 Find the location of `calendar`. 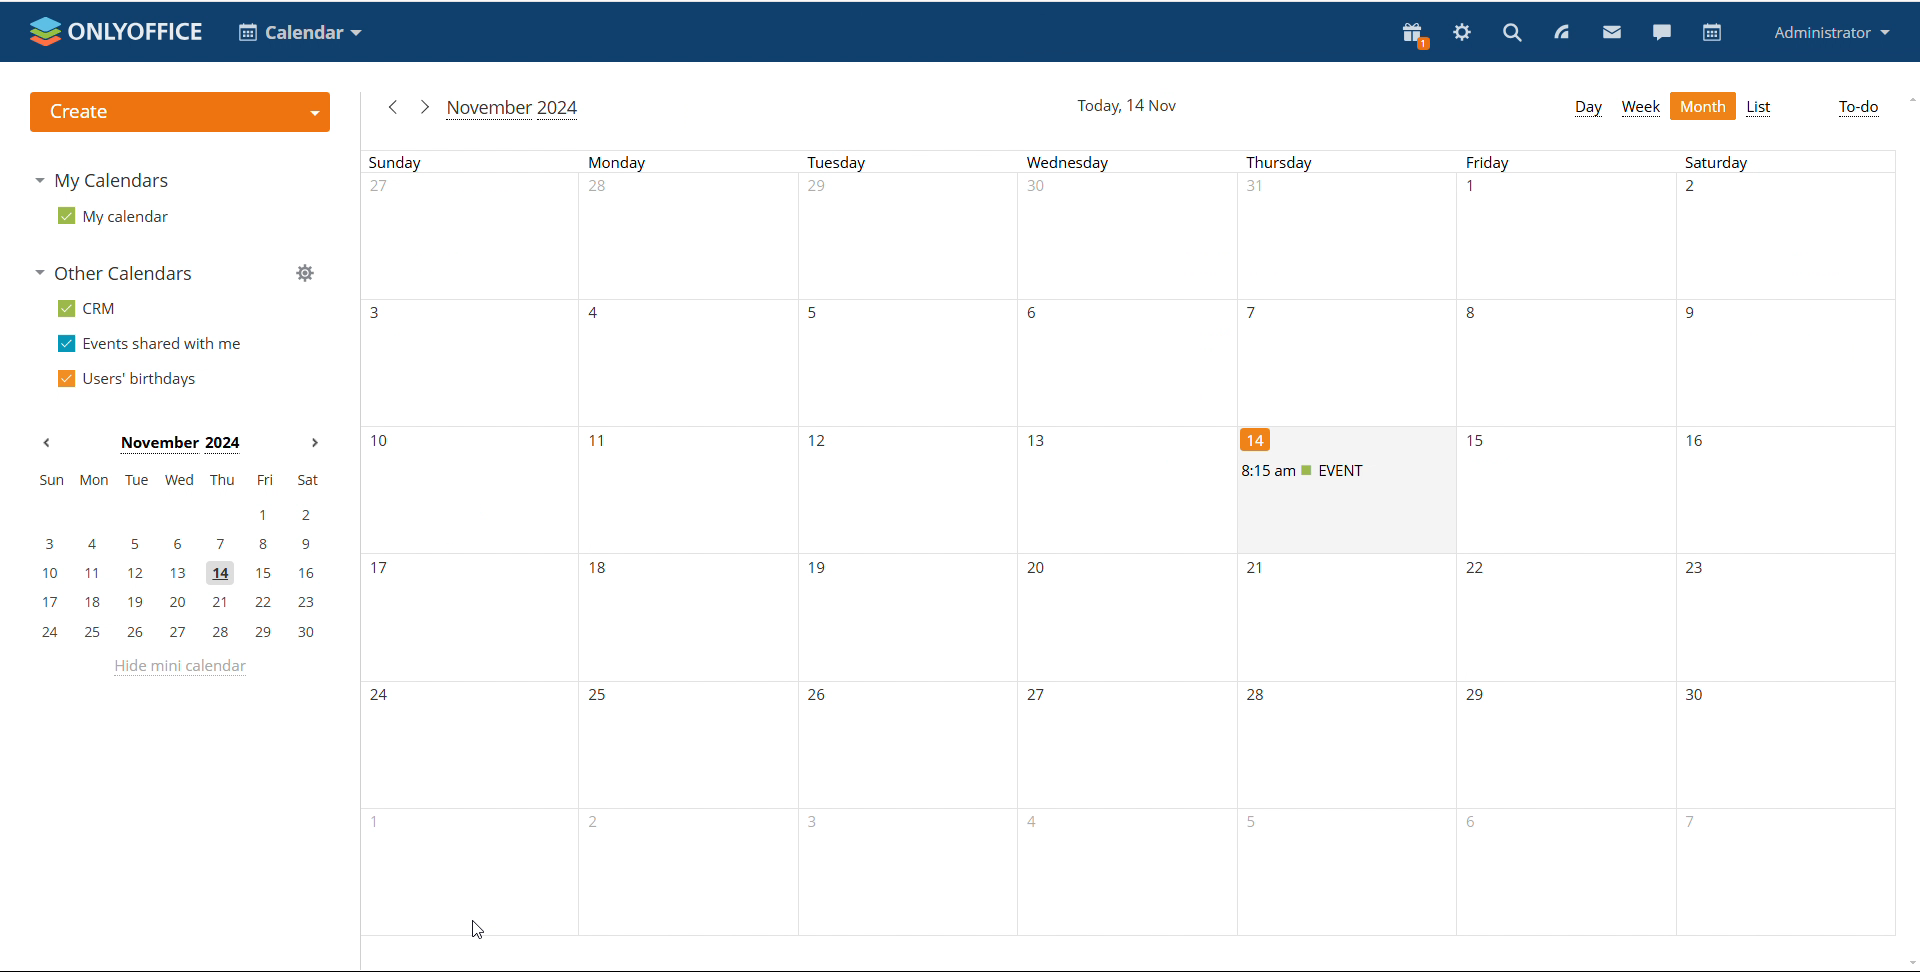

calendar is located at coordinates (1713, 33).